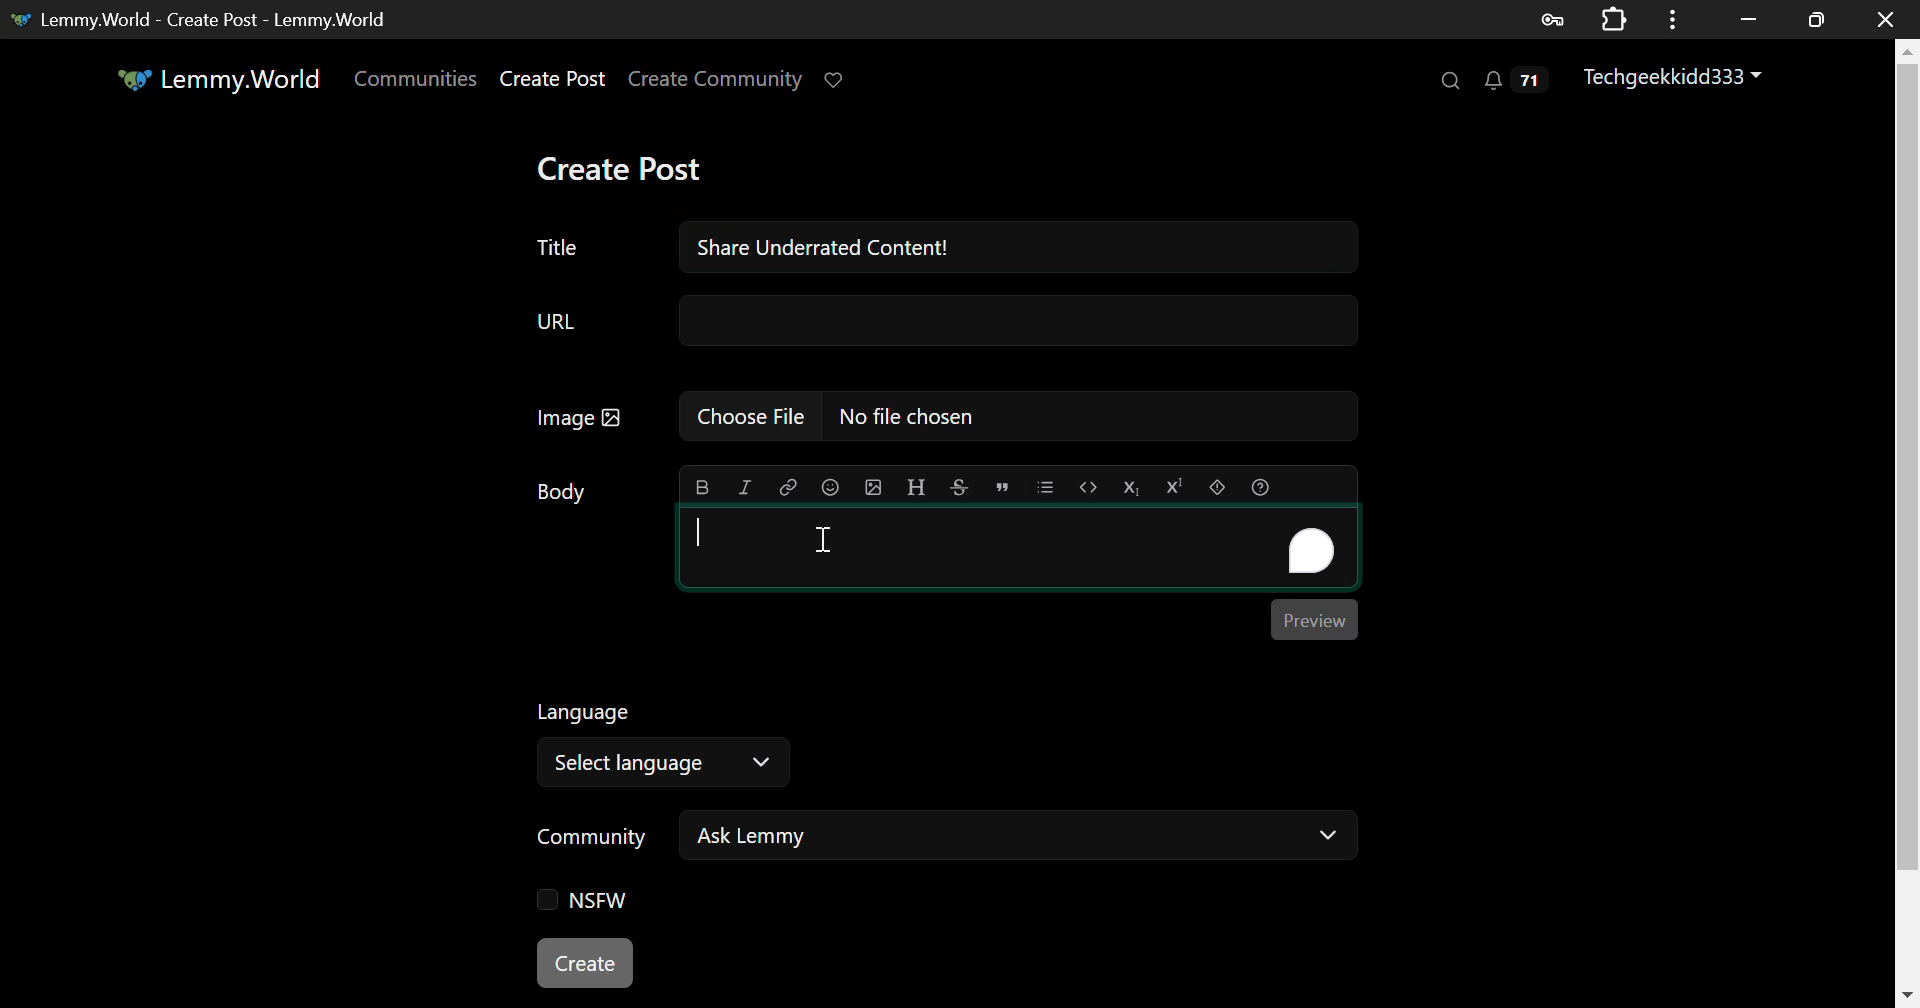  Describe the element at coordinates (1886, 17) in the screenshot. I see `Close Window` at that location.